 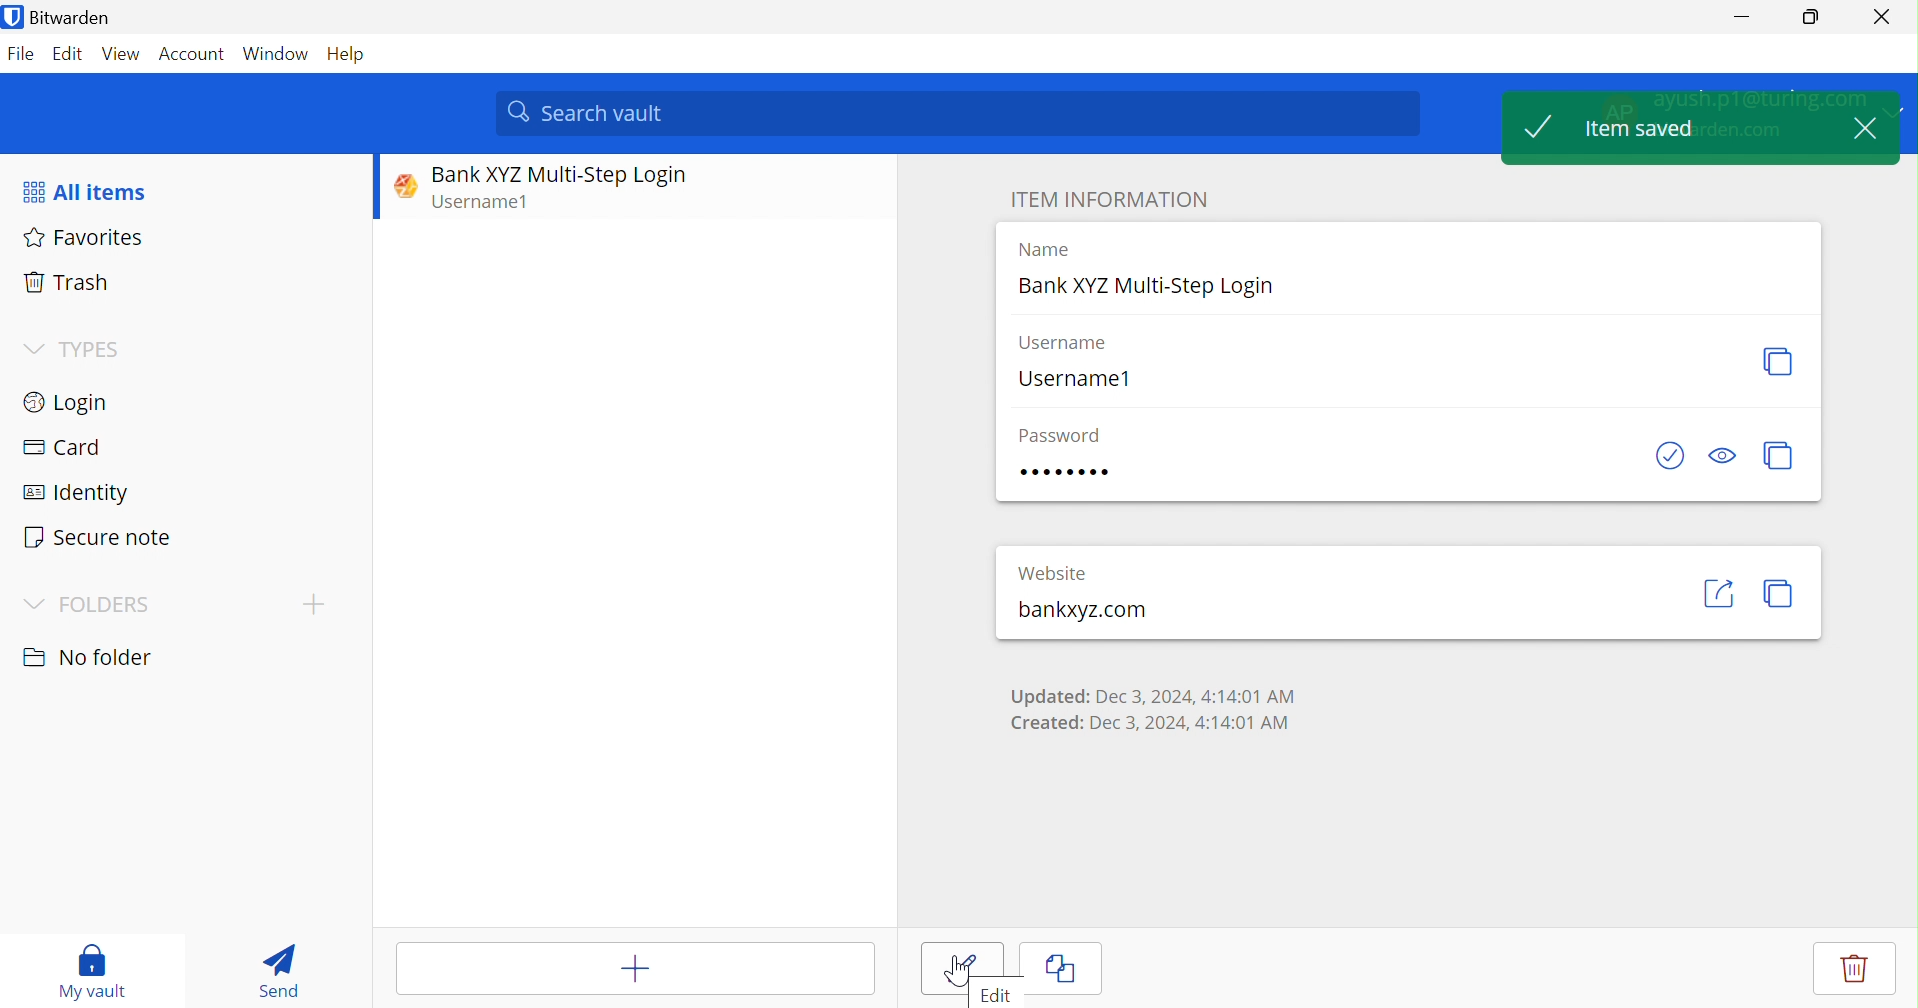 What do you see at coordinates (1087, 611) in the screenshot?
I see `bankxyz.com` at bounding box center [1087, 611].